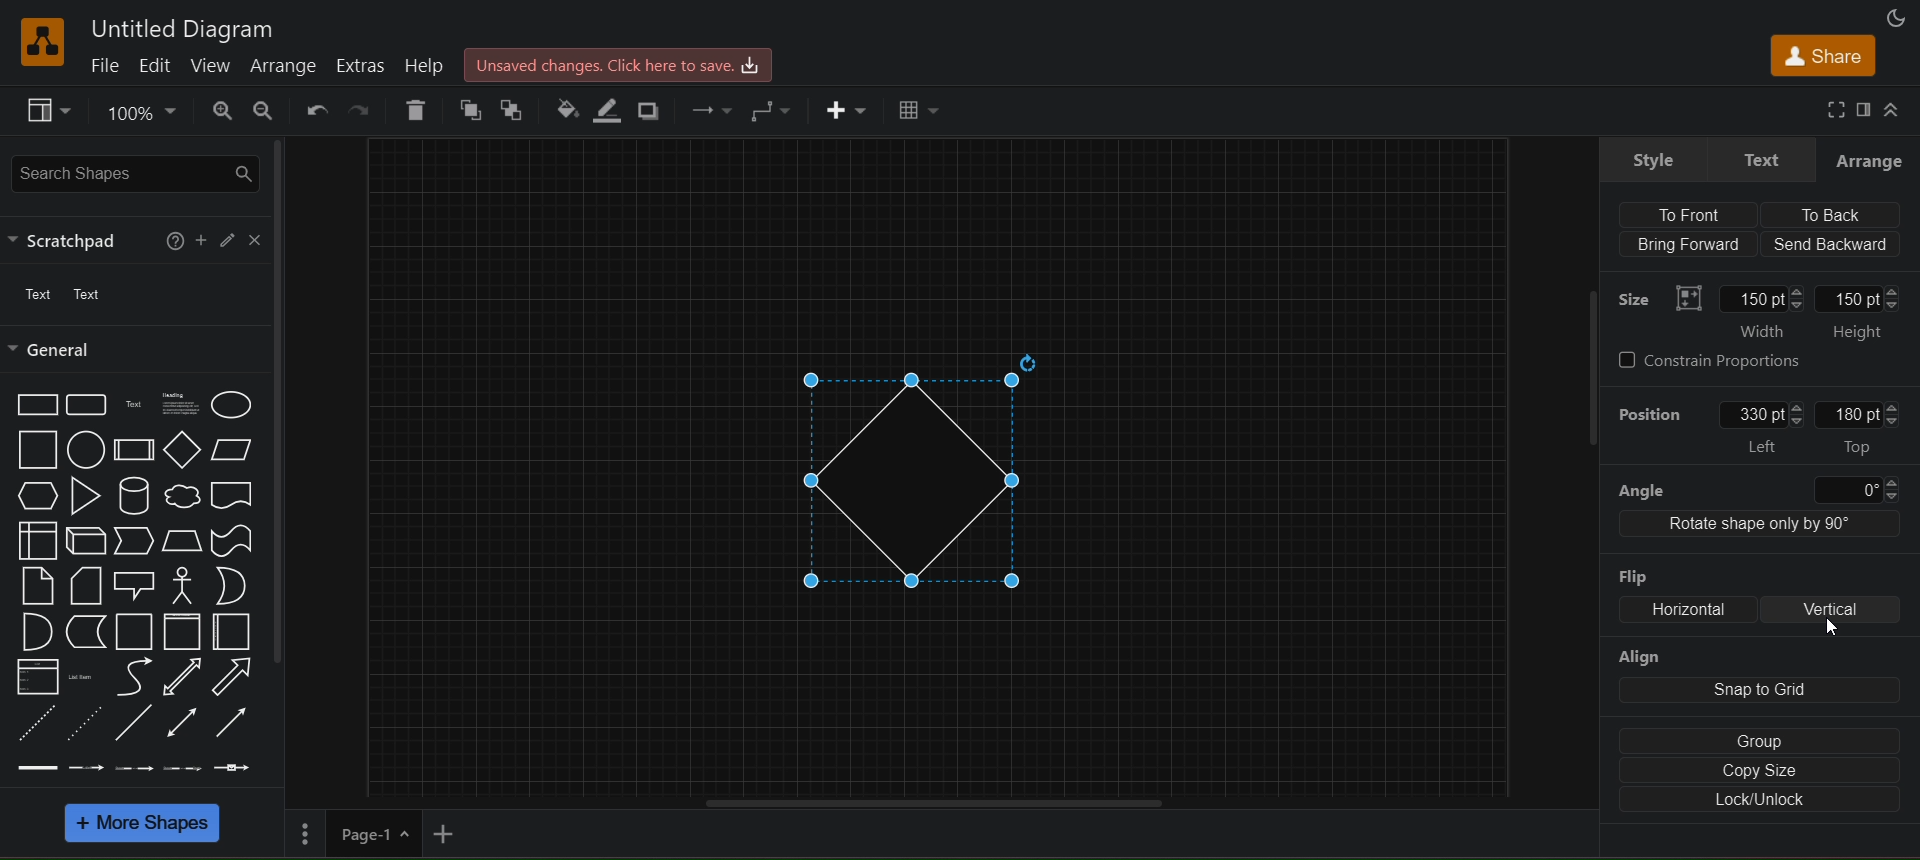  I want to click on internal storage, so click(35, 540).